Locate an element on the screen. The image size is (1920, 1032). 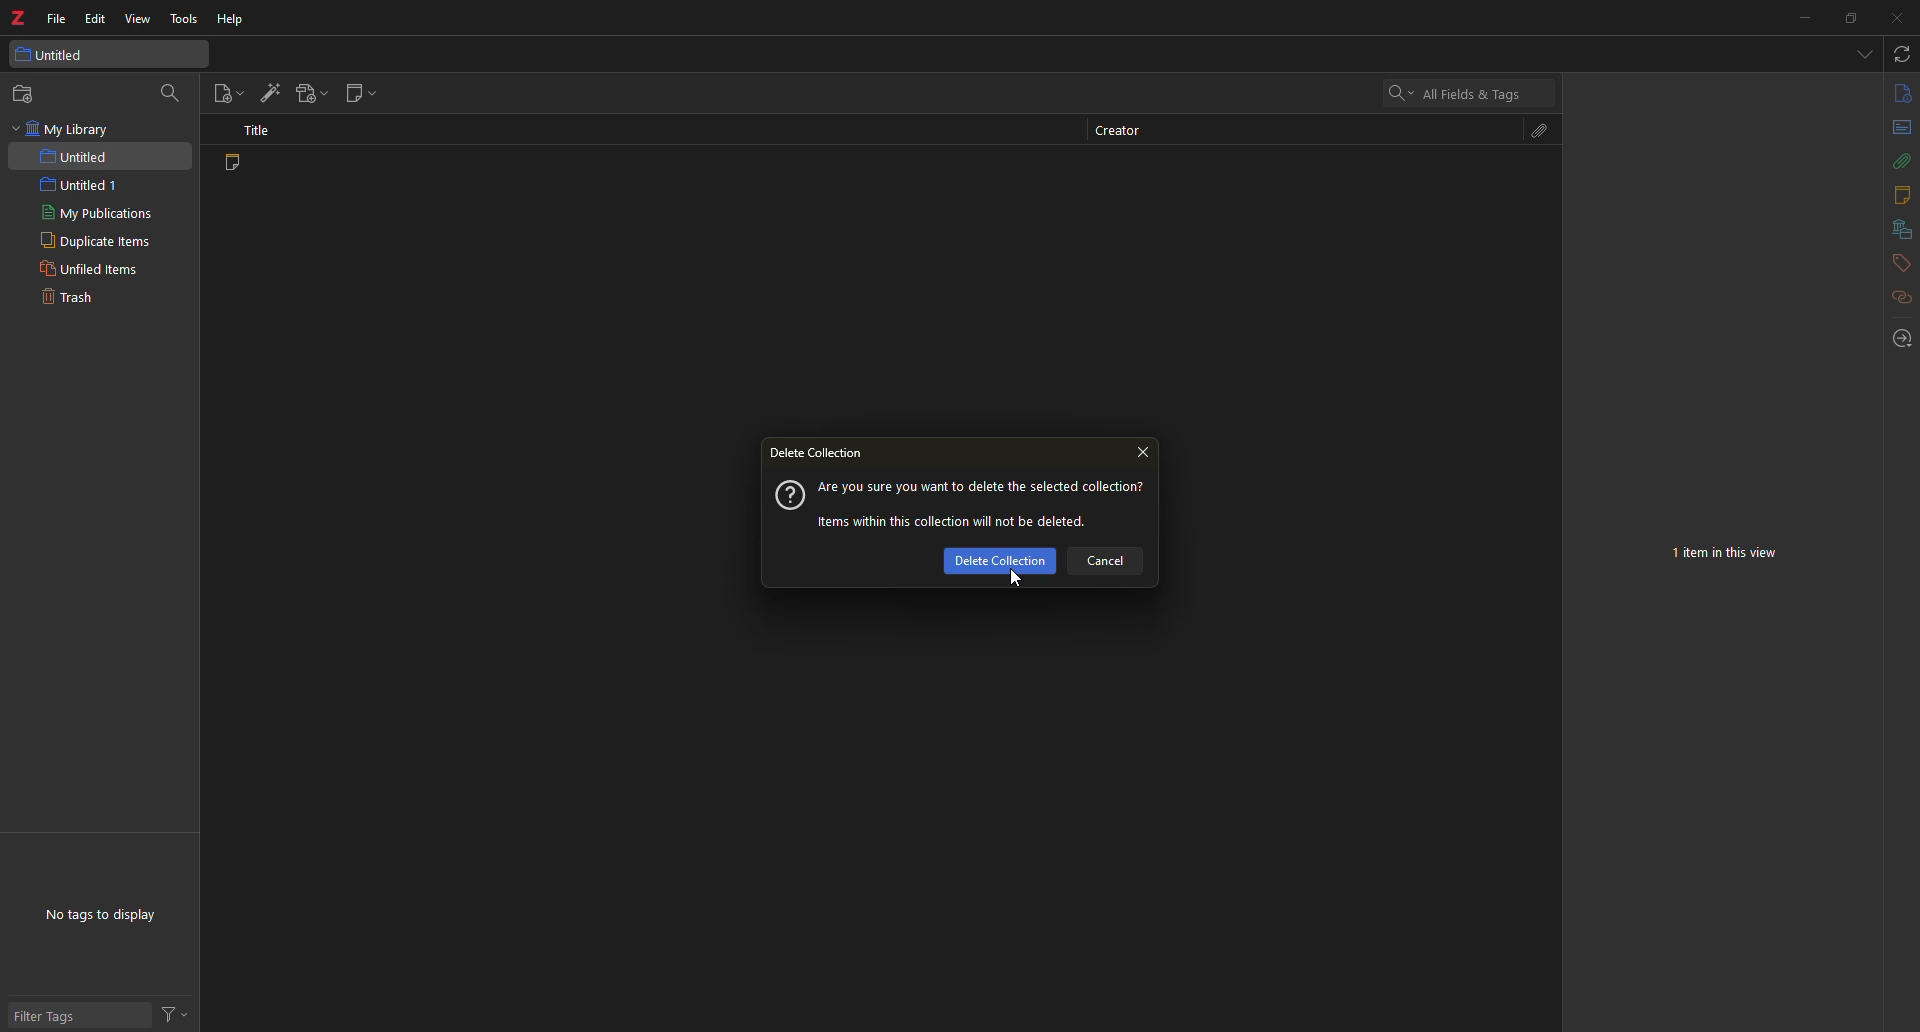
info is located at coordinates (1900, 94).